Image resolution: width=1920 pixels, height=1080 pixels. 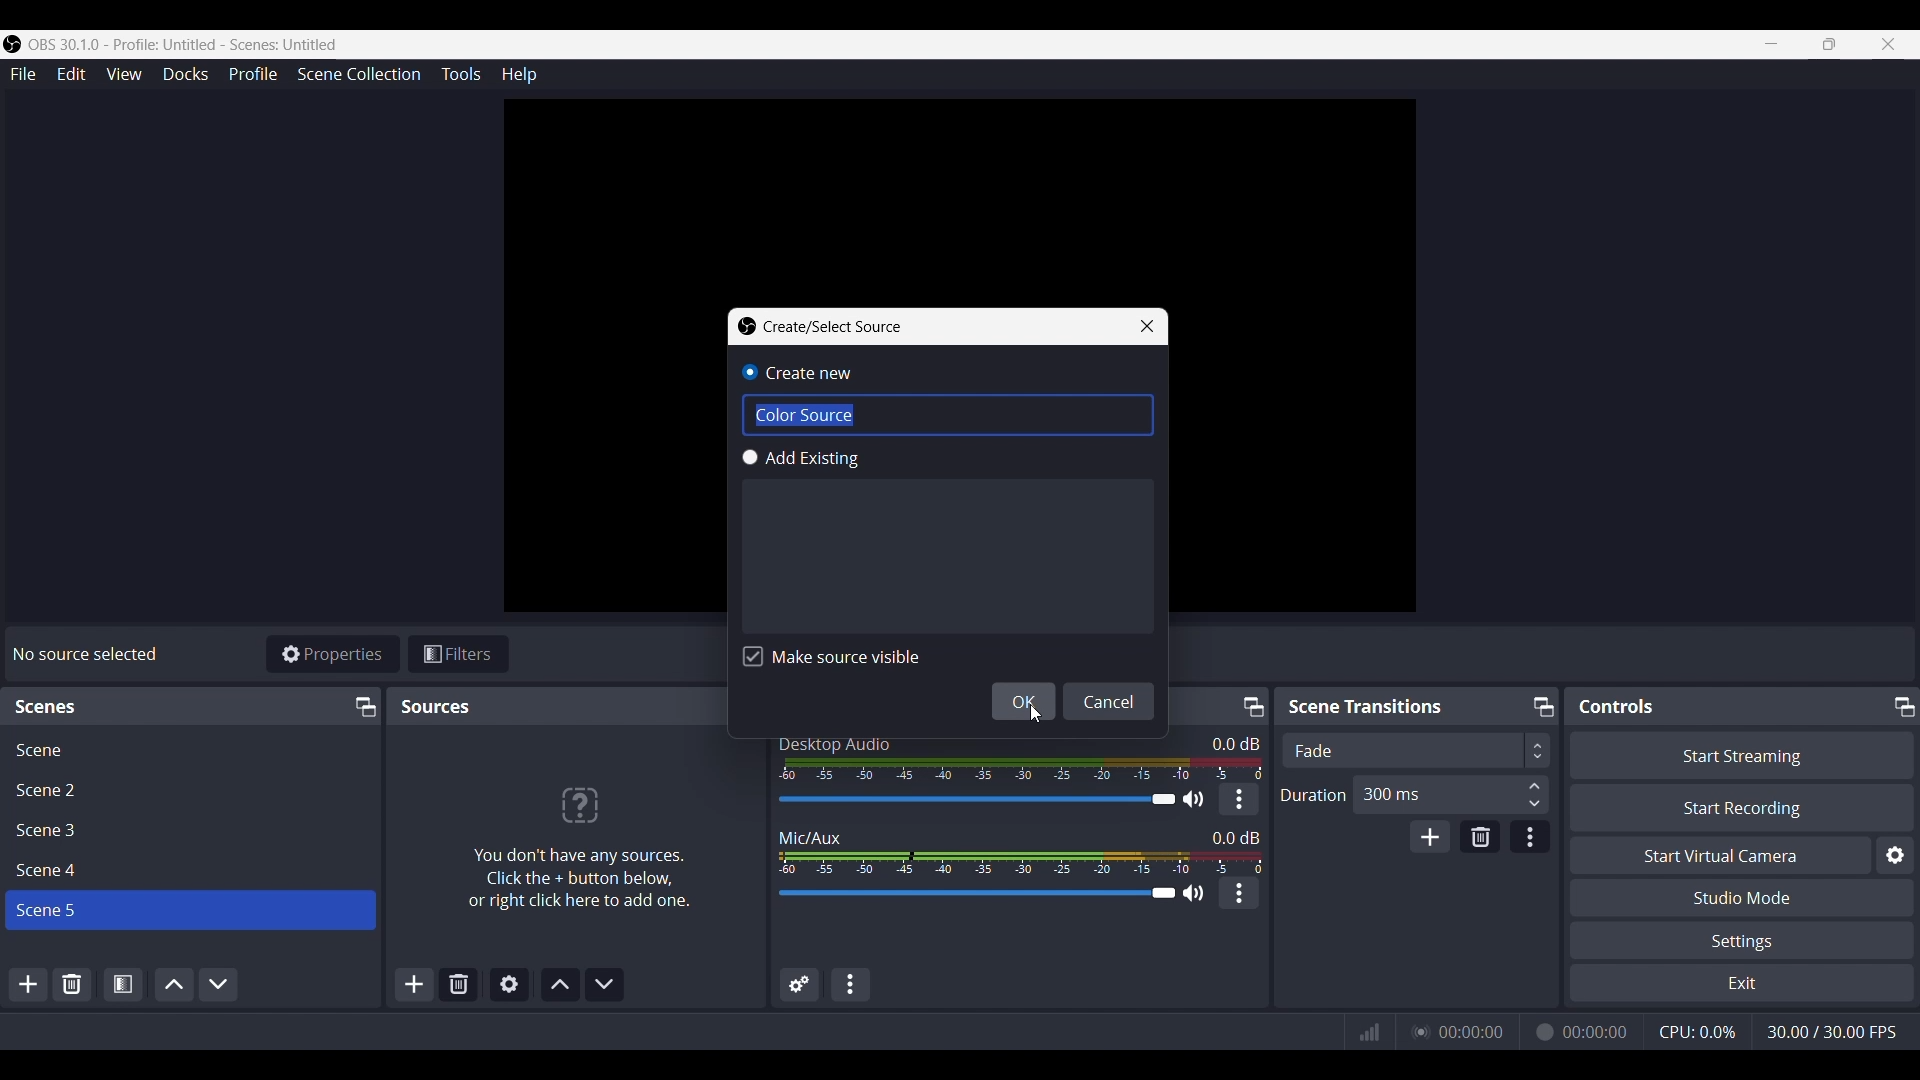 I want to click on Duration Adjuster, so click(x=1314, y=794).